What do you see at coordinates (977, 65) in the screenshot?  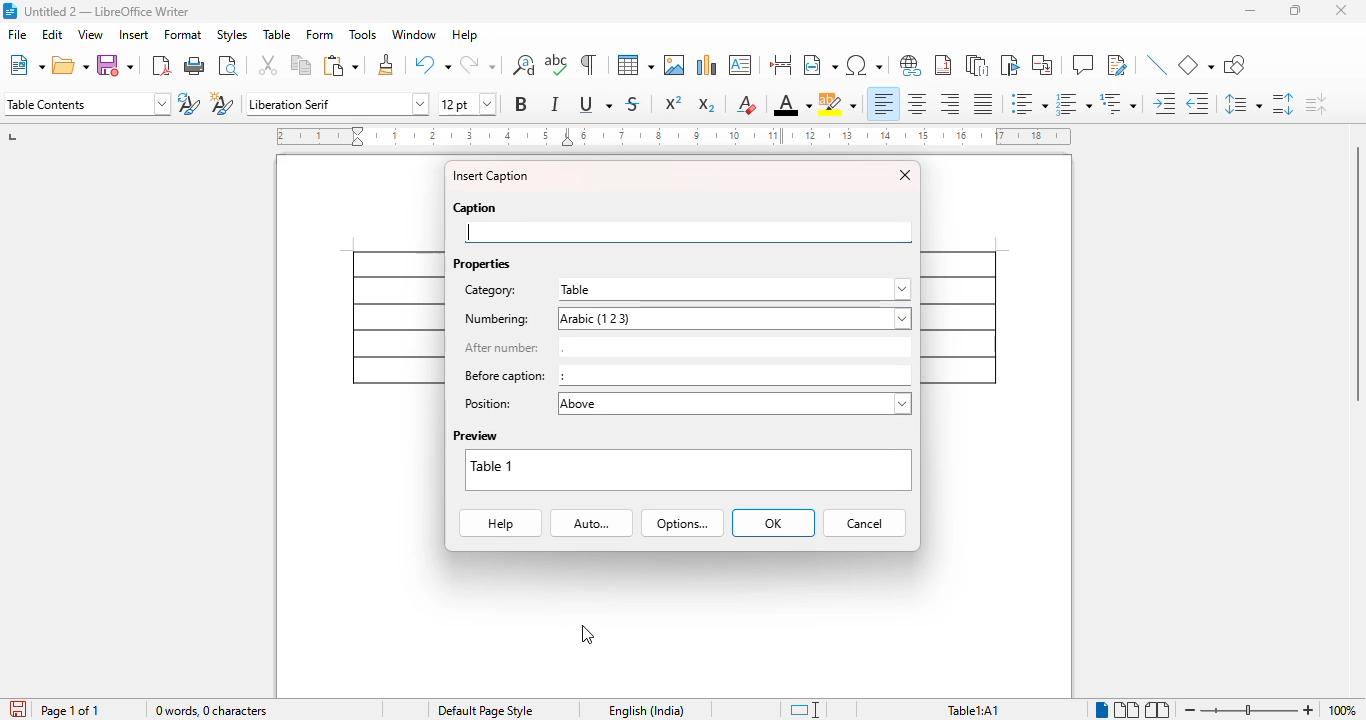 I see `insert endnote` at bounding box center [977, 65].